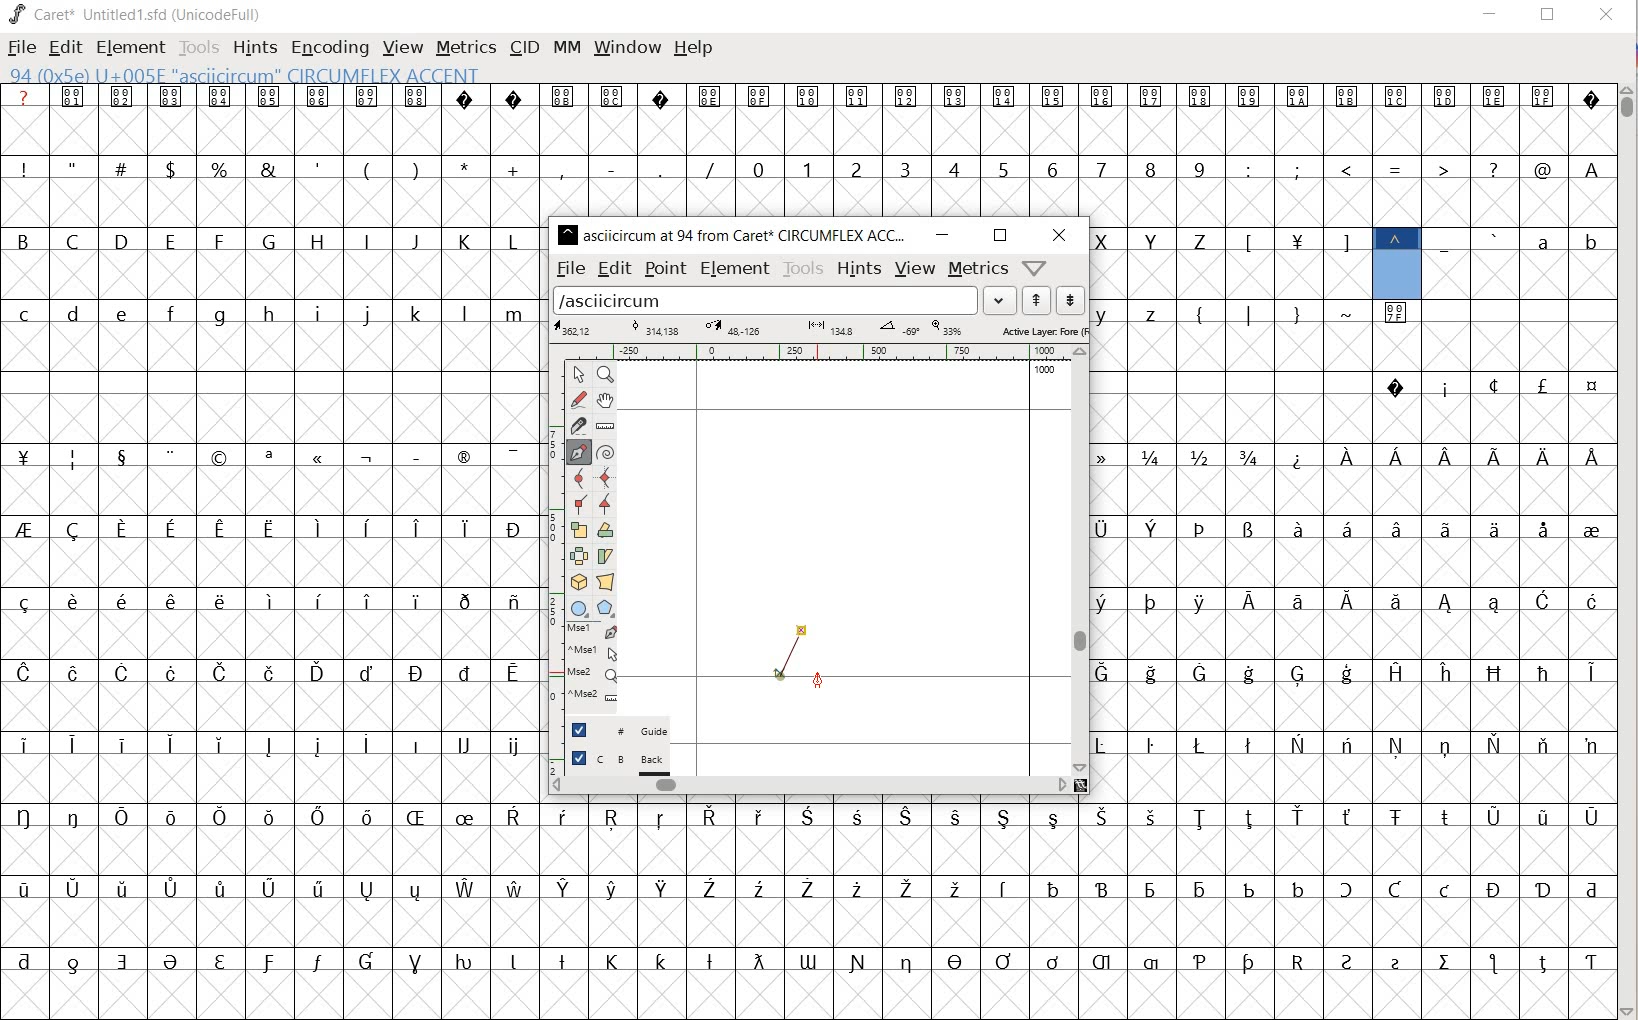  What do you see at coordinates (128, 47) in the screenshot?
I see `ELEMENT` at bounding box center [128, 47].